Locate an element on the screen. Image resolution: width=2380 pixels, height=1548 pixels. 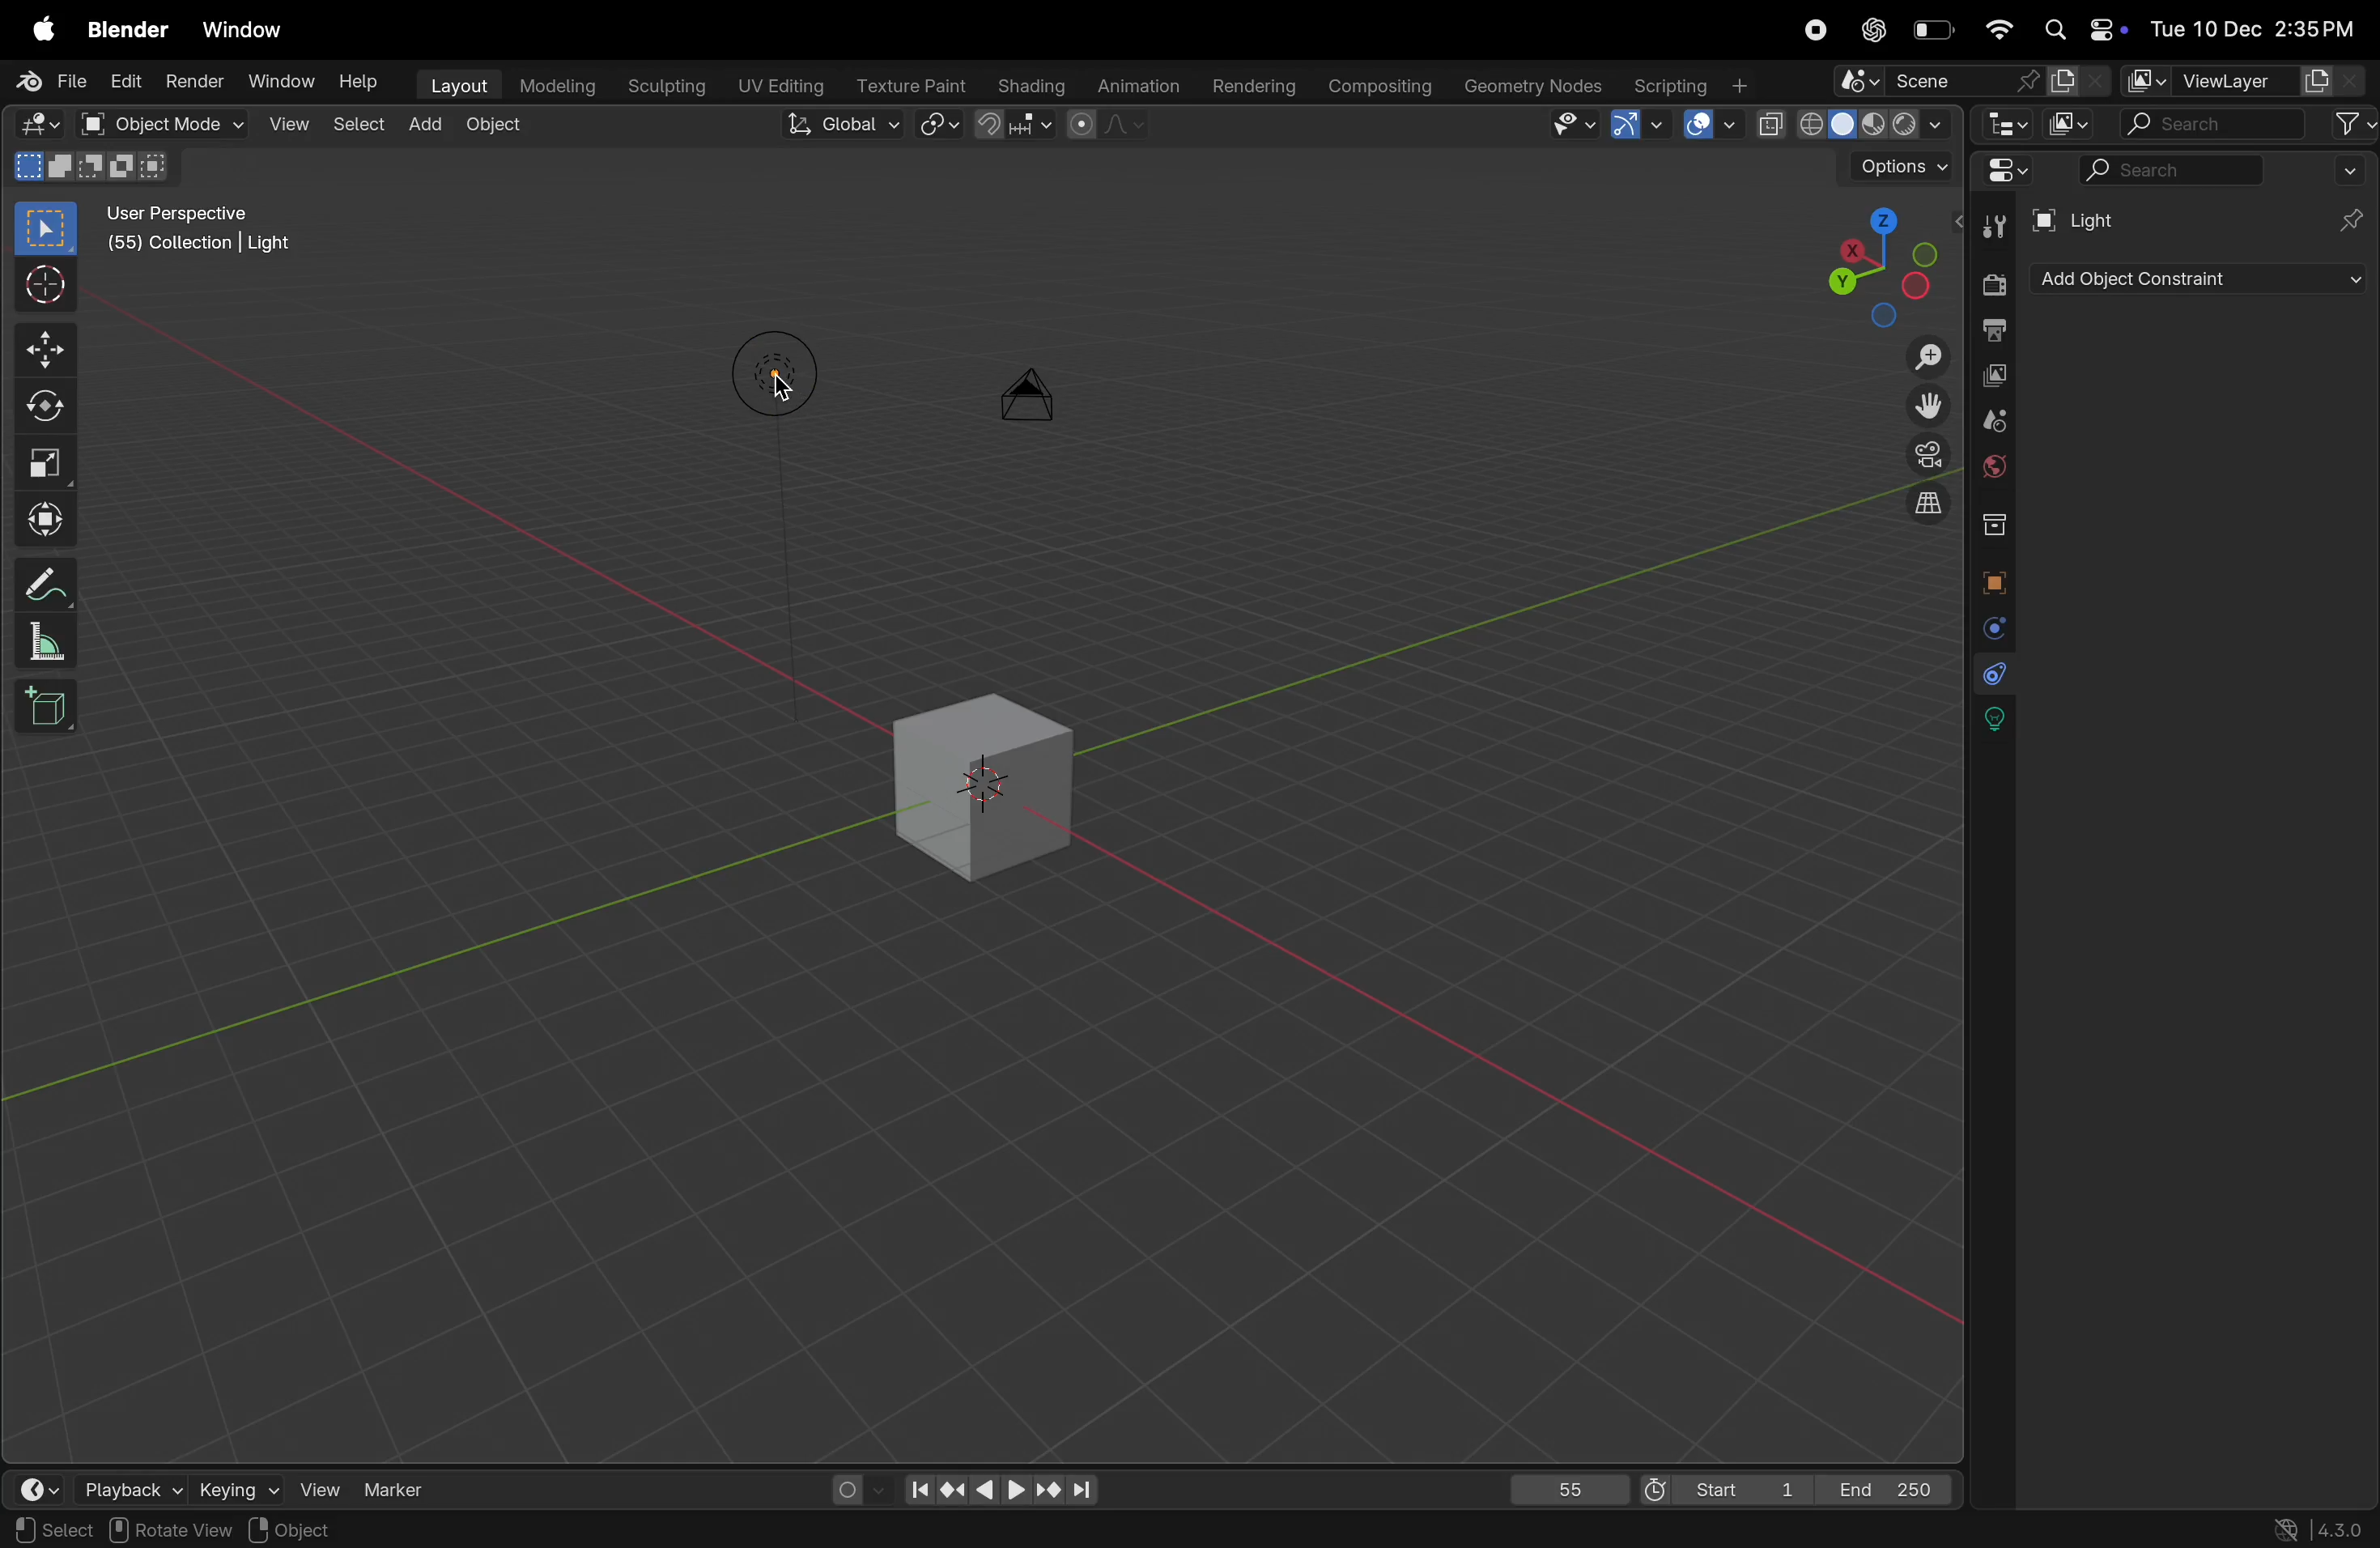
Texture paint is located at coordinates (911, 84).